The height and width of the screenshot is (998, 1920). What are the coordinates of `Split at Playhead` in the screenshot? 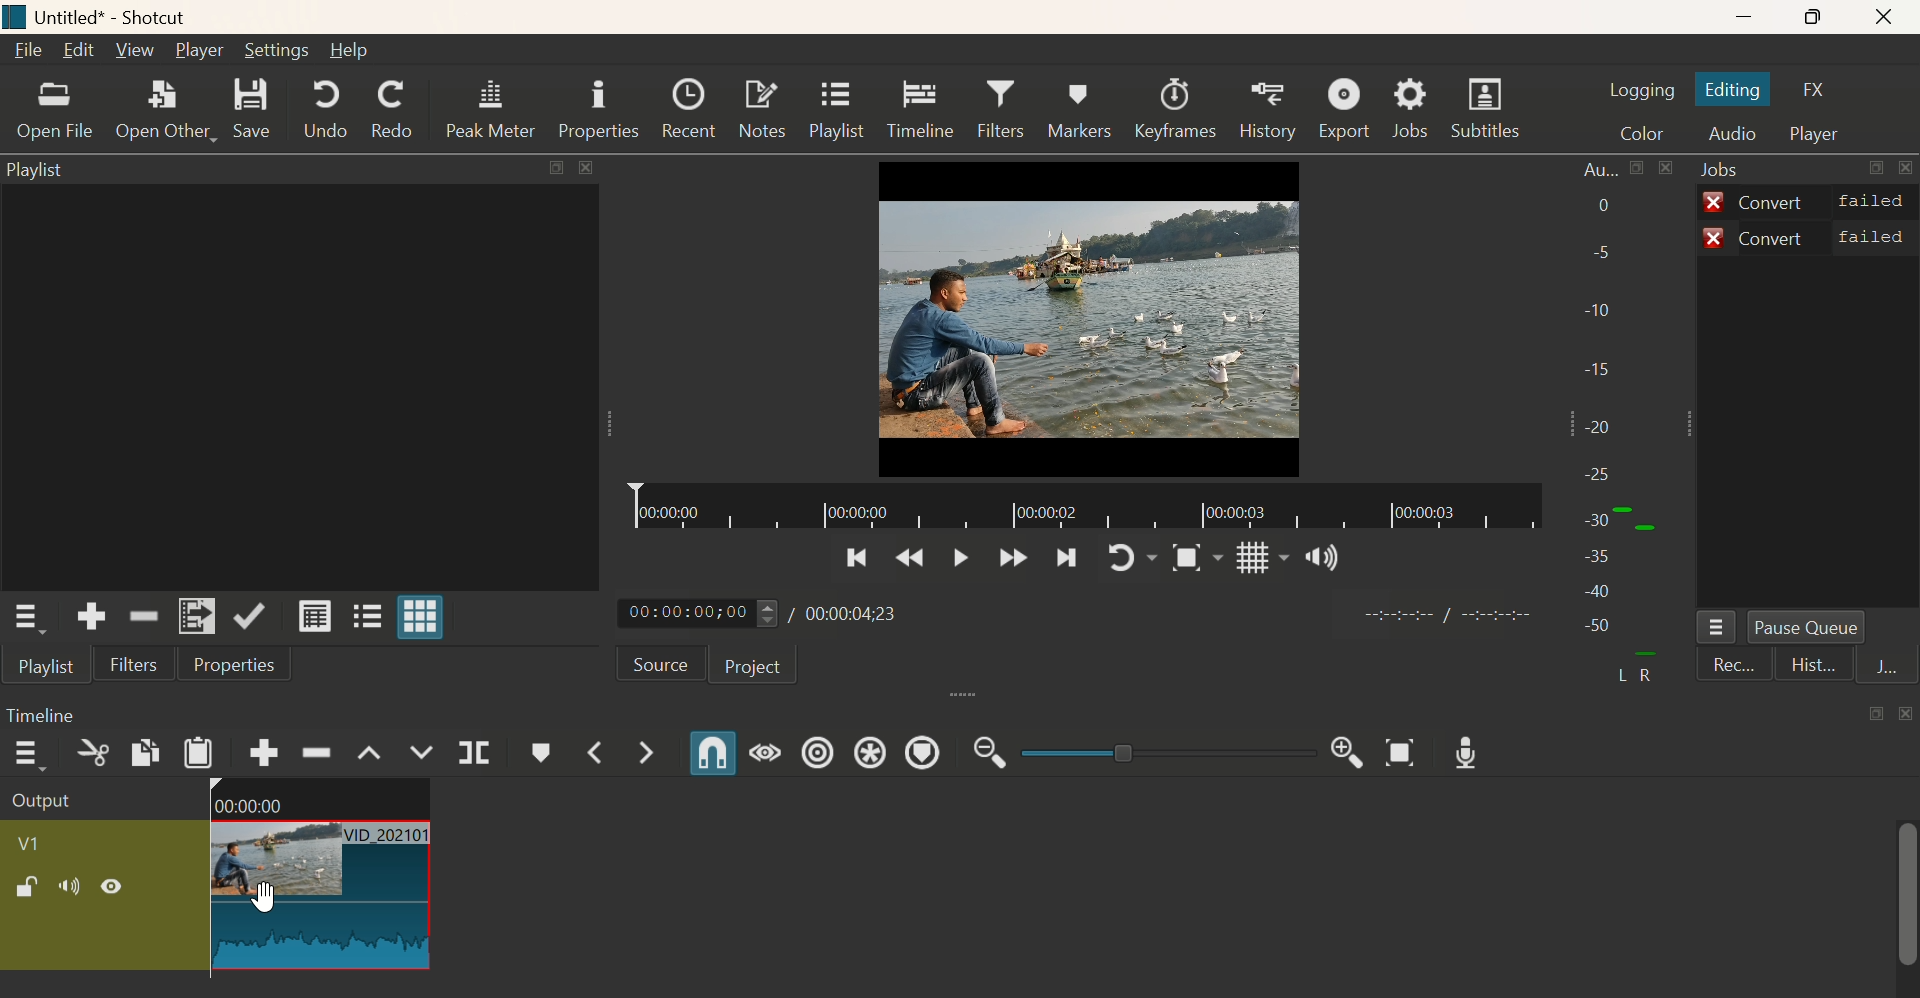 It's located at (472, 755).